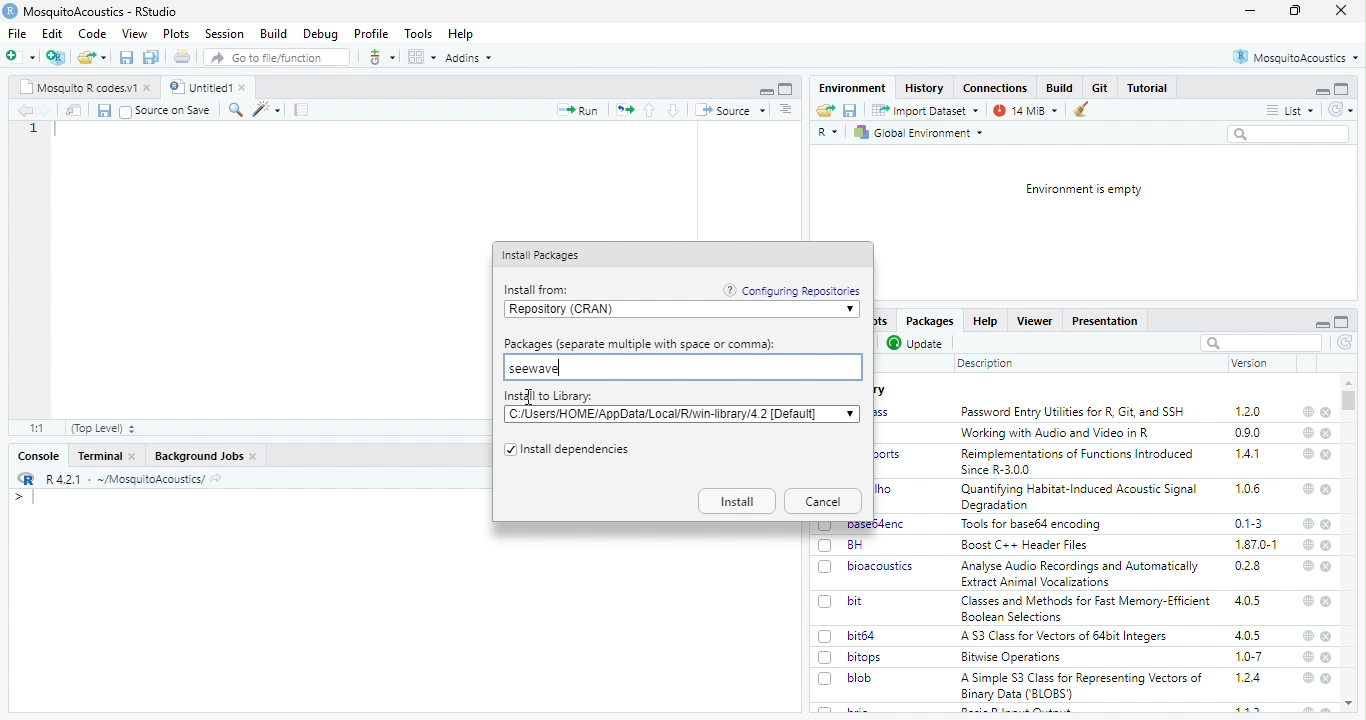  I want to click on web, so click(1309, 600).